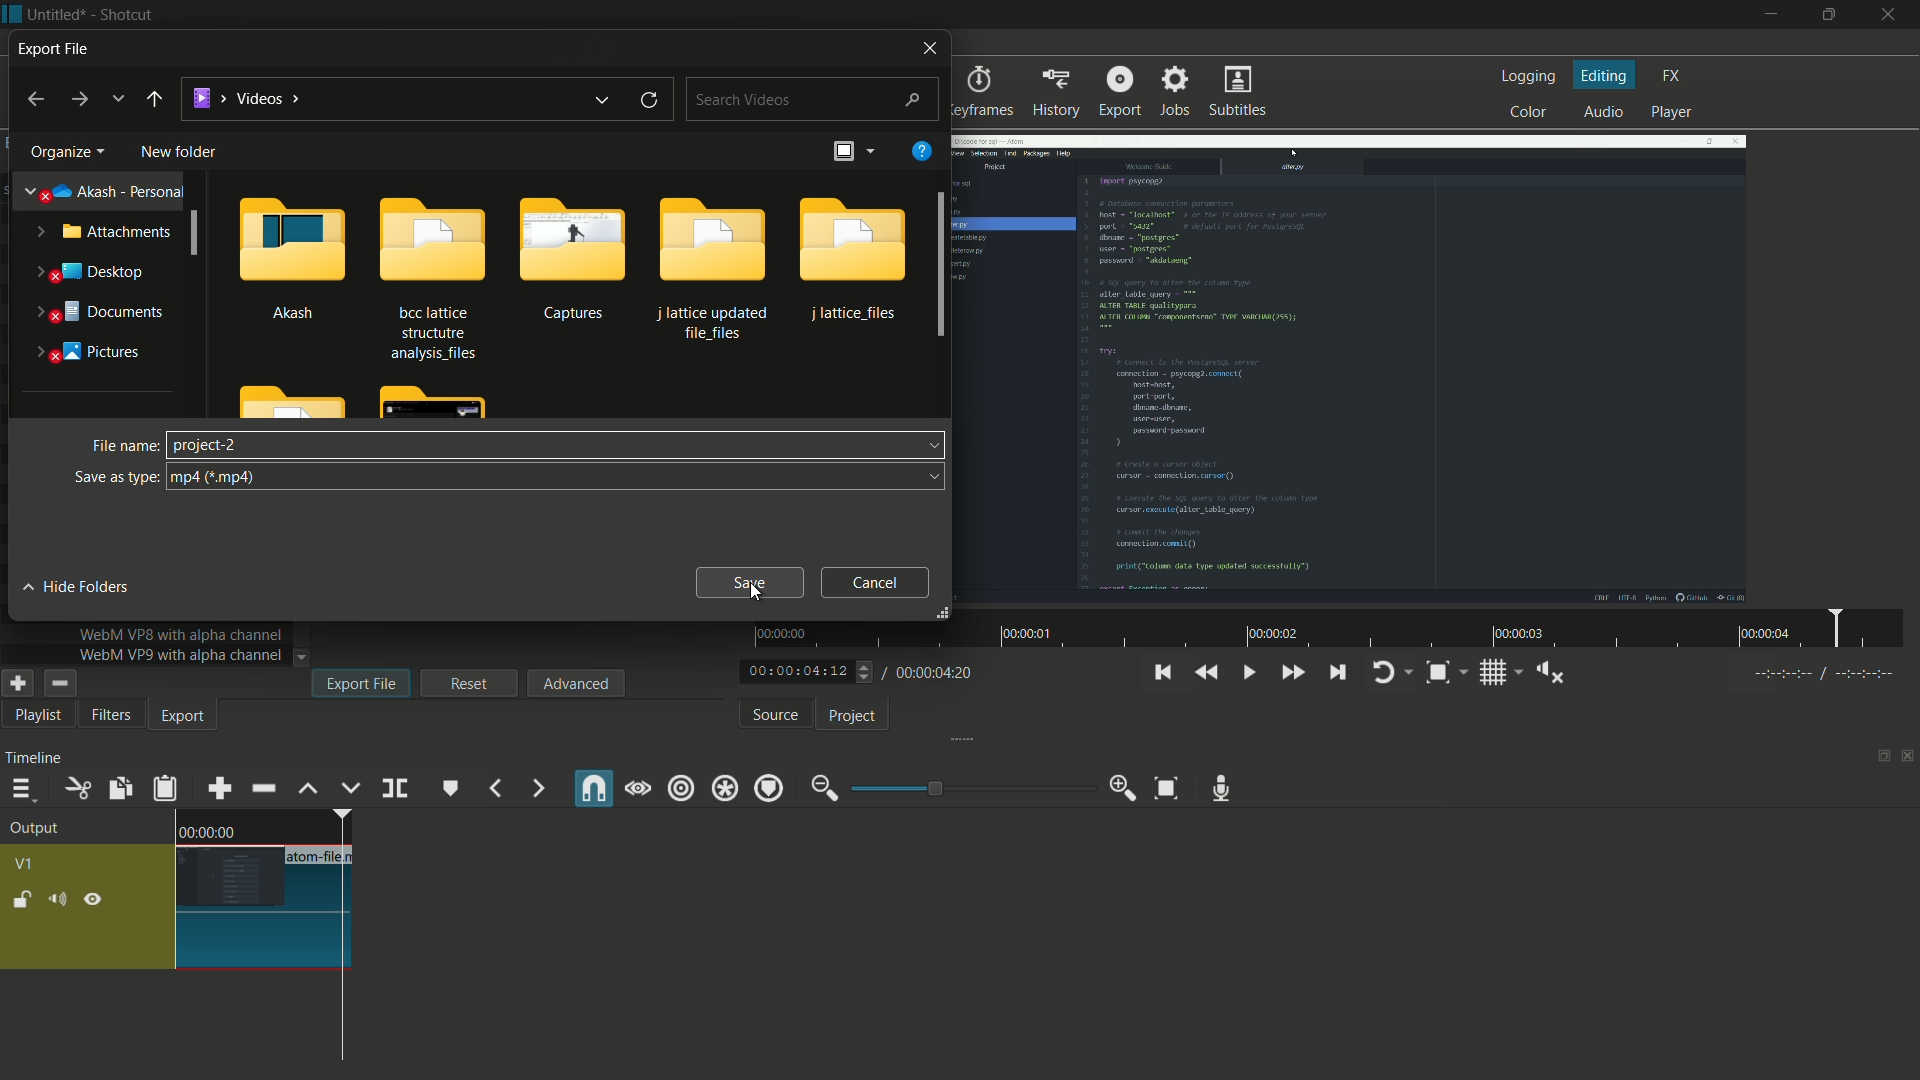  Describe the element at coordinates (971, 788) in the screenshot. I see `adjustment bar` at that location.